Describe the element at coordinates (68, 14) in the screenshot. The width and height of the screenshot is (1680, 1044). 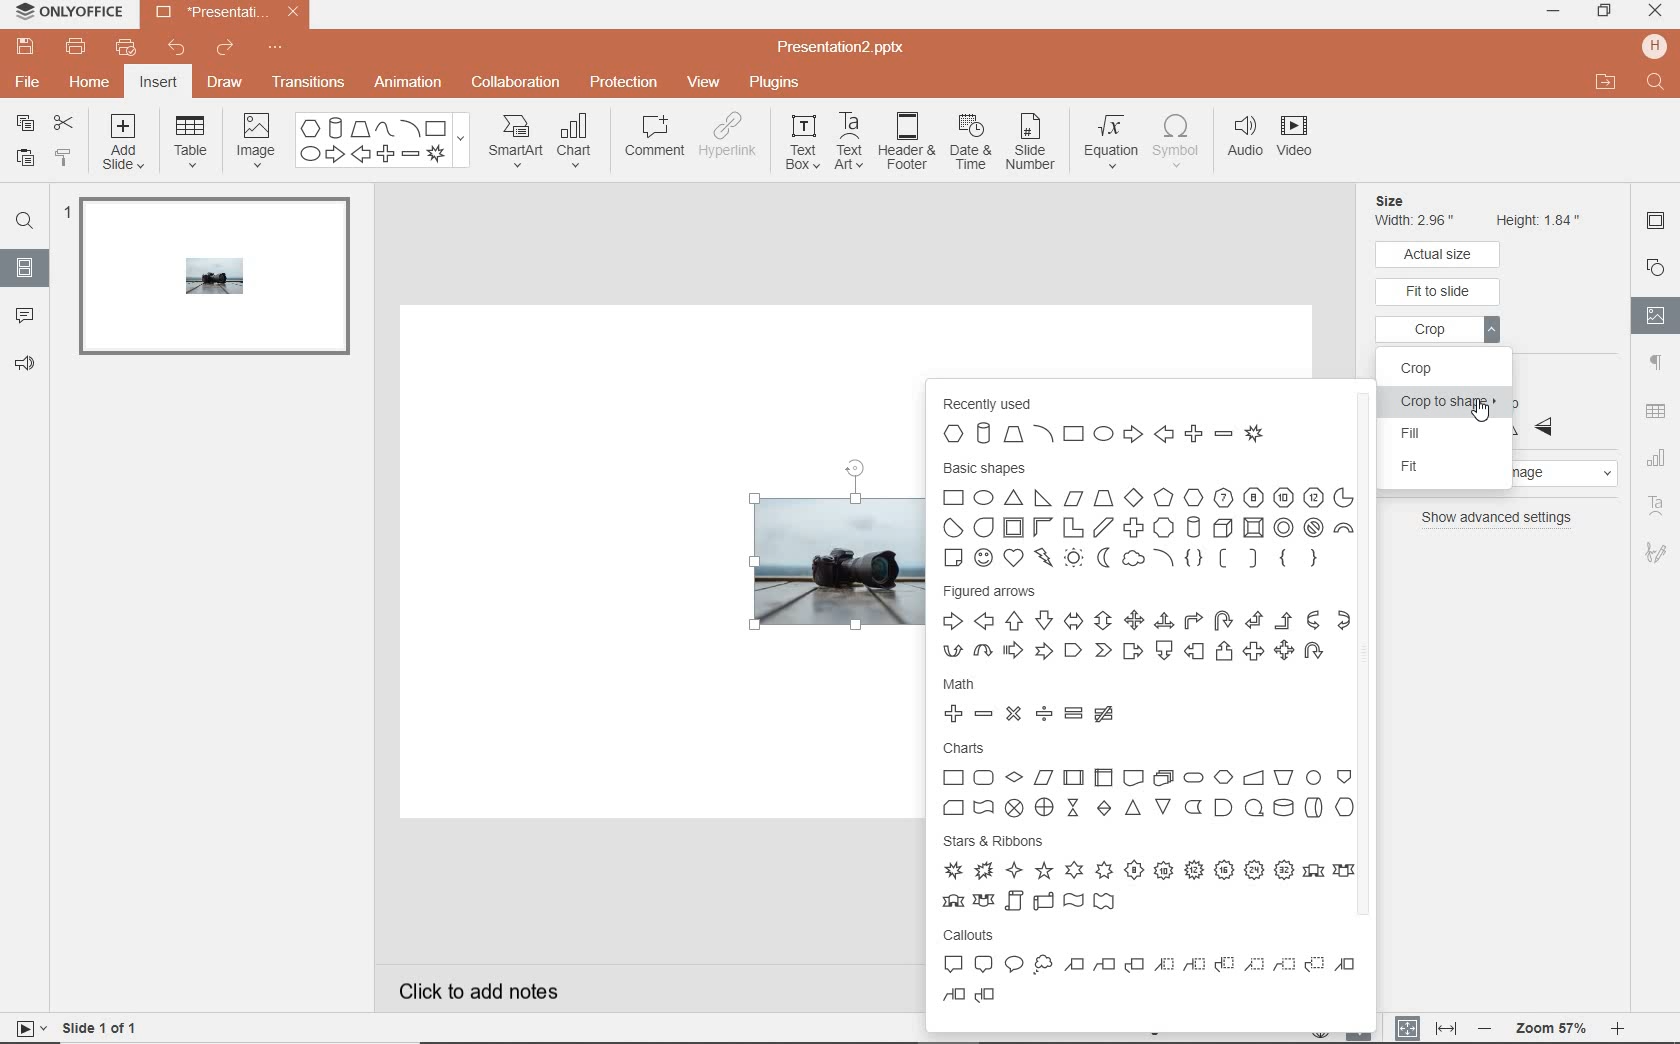
I see `ONLYOFFICE` at that location.